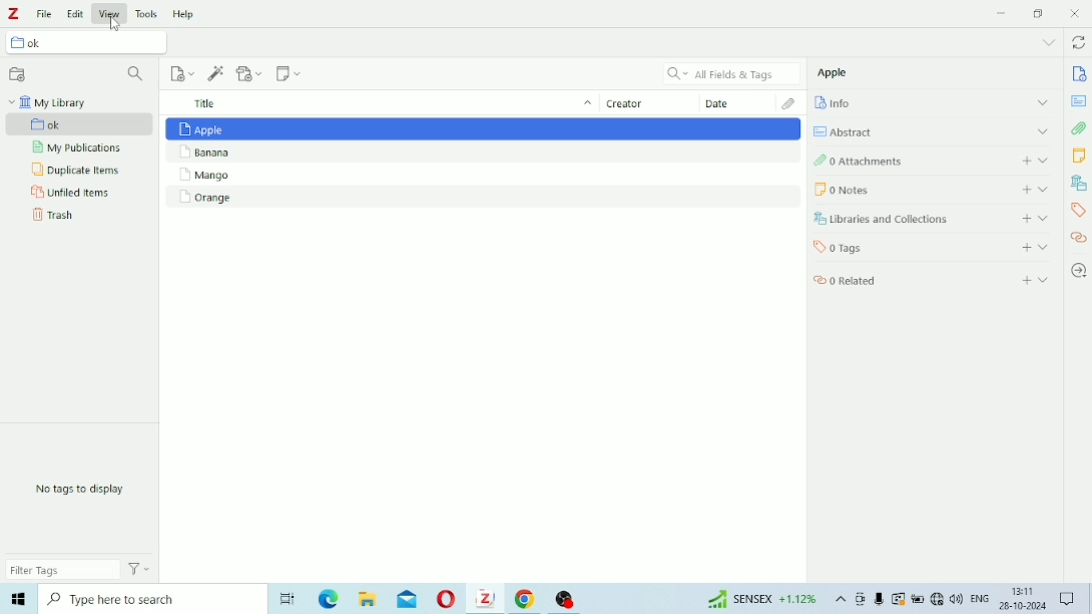 This screenshot has height=614, width=1092. I want to click on Sync with zotero.org, so click(1081, 41).